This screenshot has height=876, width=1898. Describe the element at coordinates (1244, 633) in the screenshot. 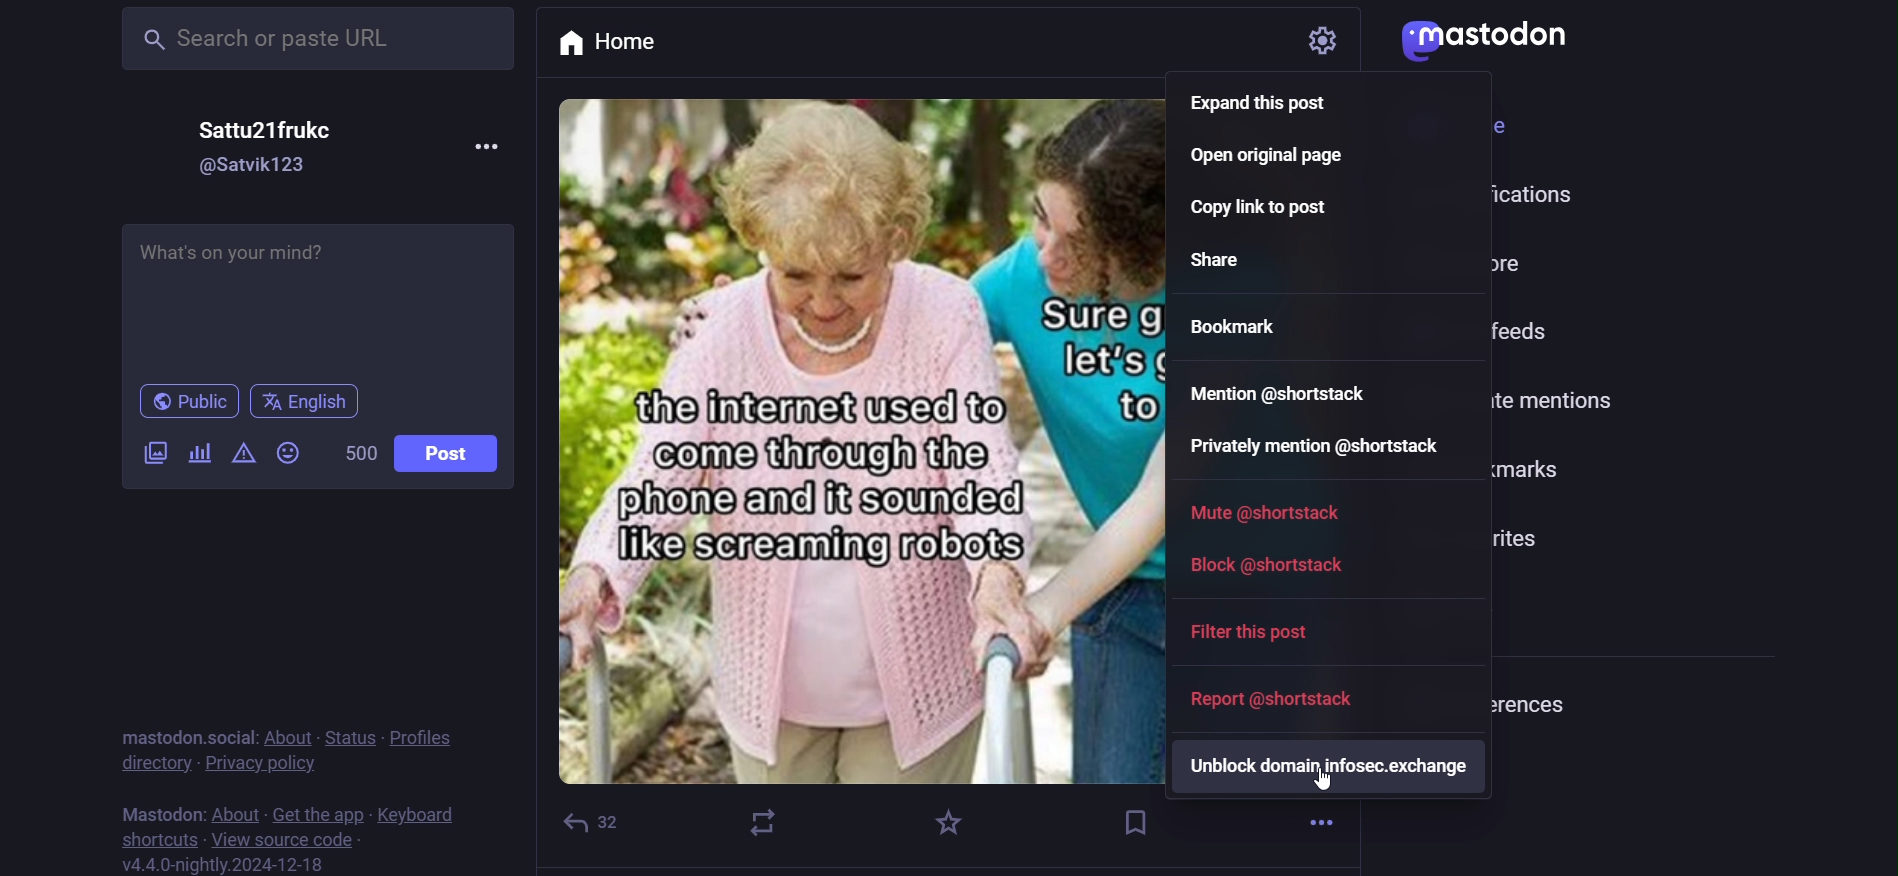

I see `filter this post` at that location.